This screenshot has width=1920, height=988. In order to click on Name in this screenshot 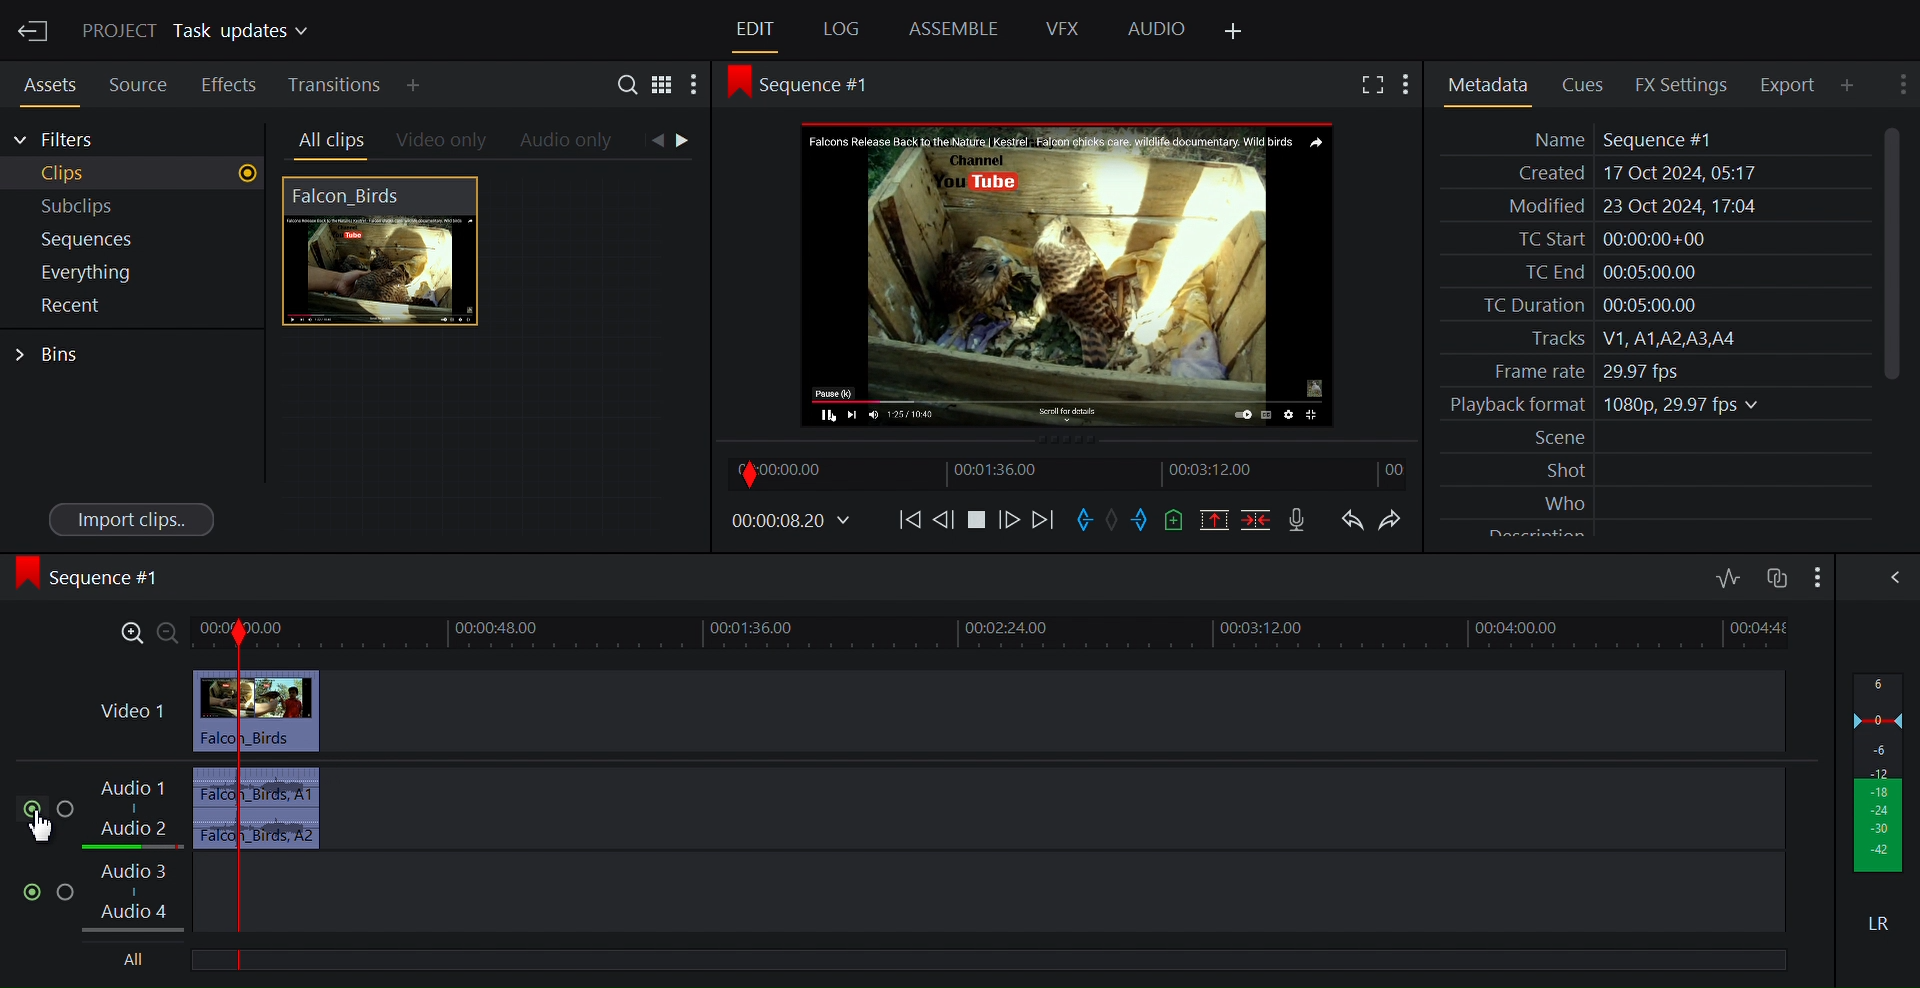, I will do `click(1653, 139)`.